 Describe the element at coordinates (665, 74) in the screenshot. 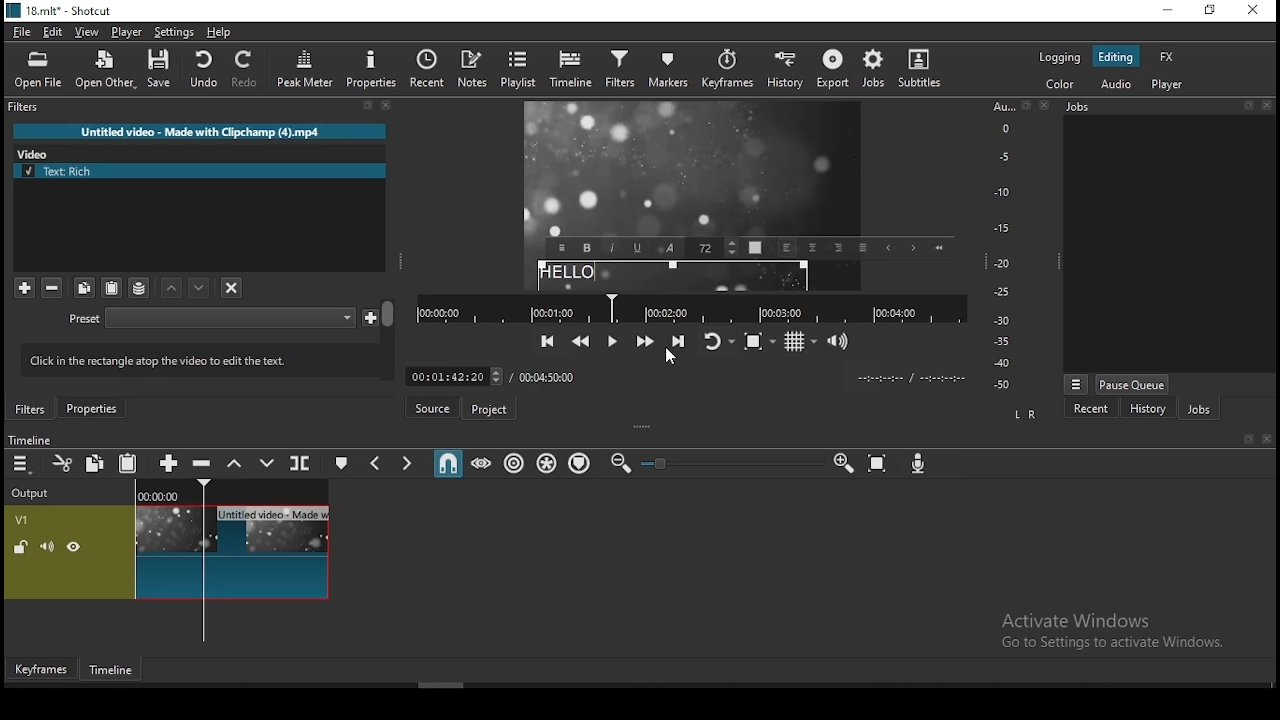

I see `markers` at that location.